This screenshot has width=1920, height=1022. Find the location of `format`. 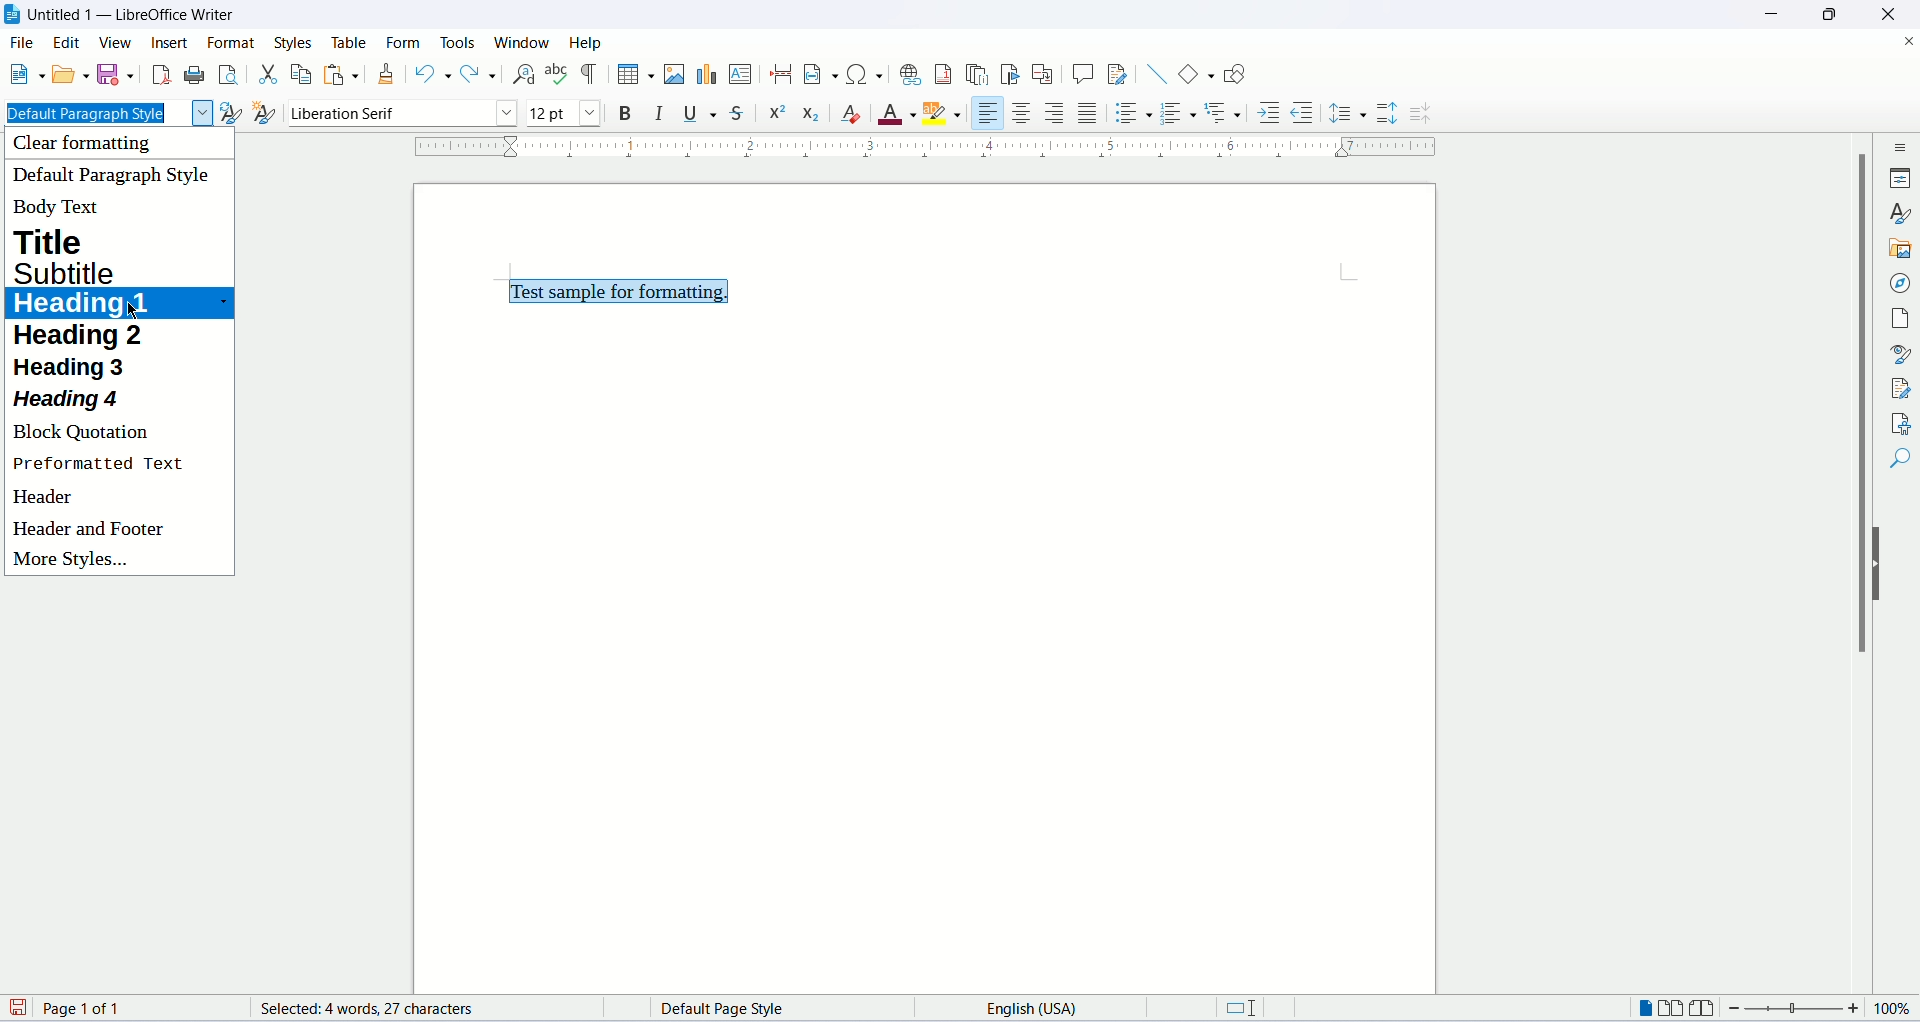

format is located at coordinates (235, 42).